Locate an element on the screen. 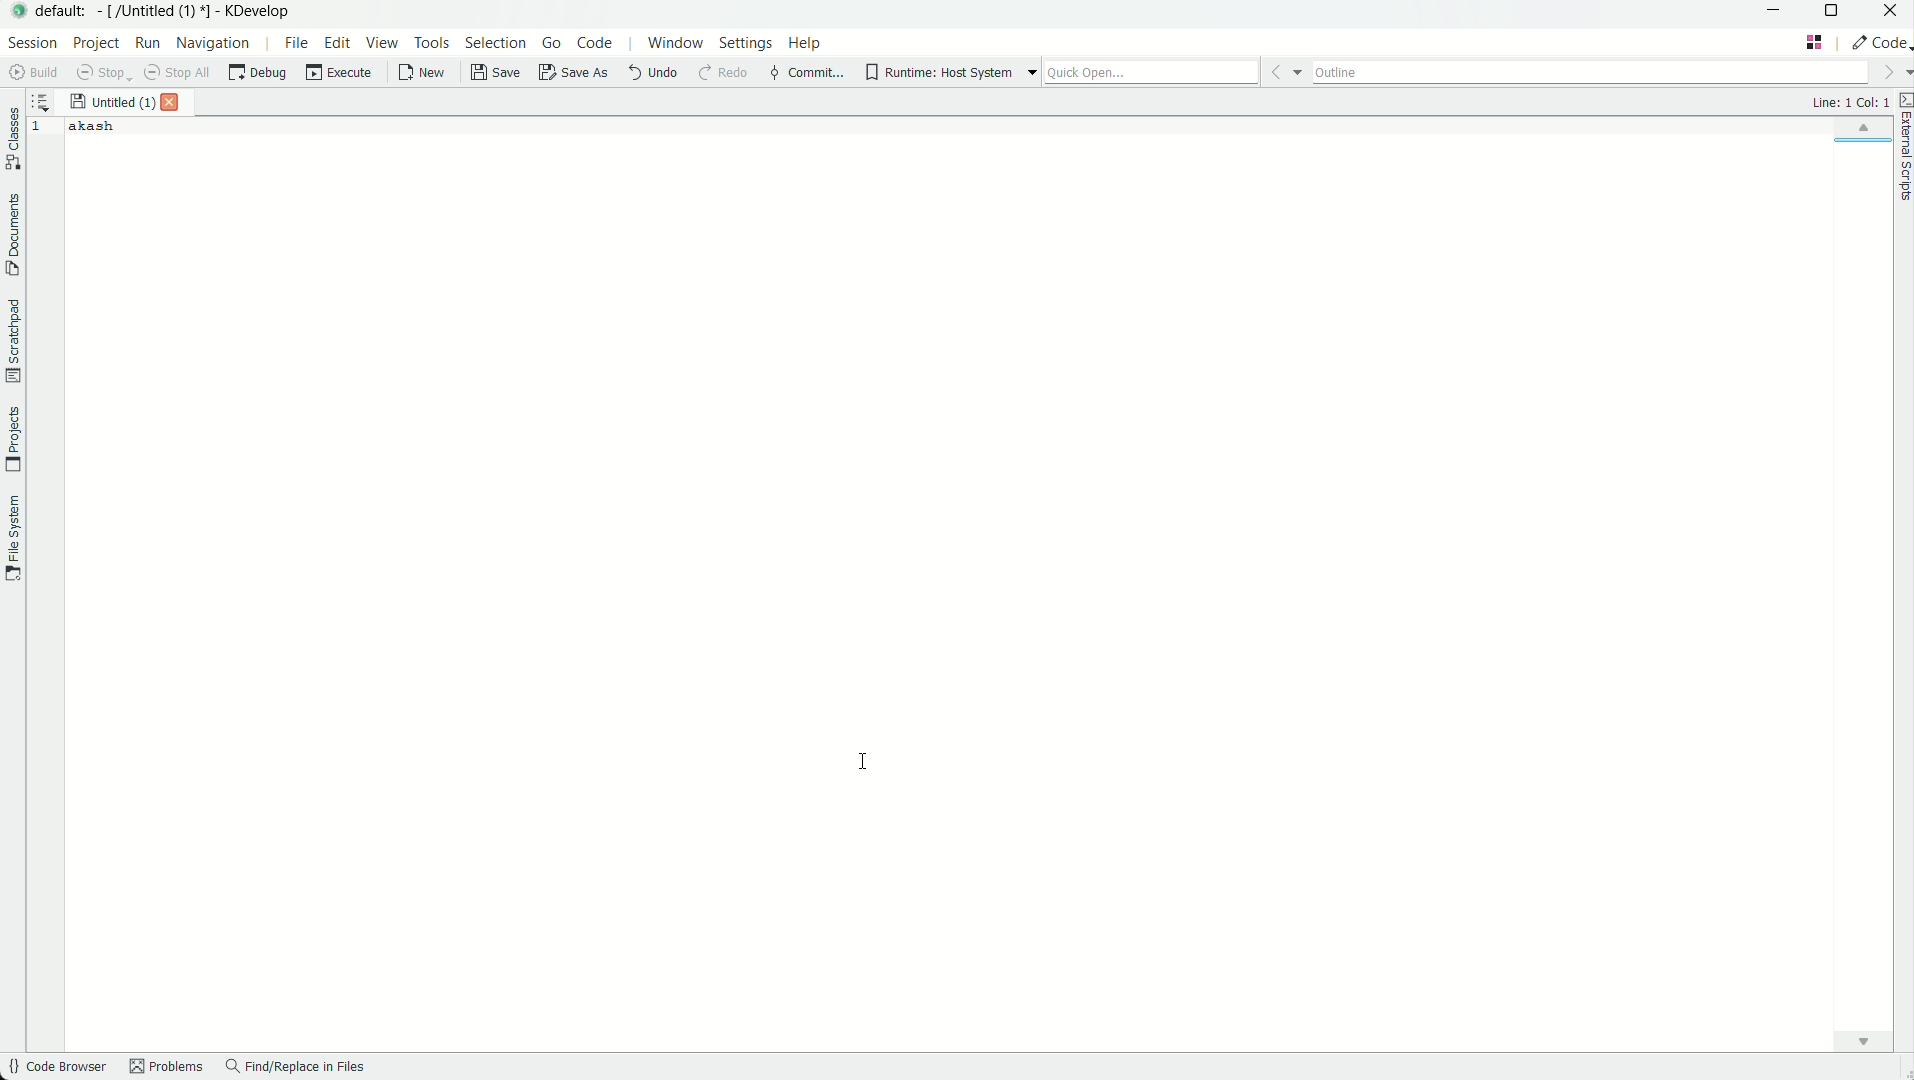 Image resolution: width=1914 pixels, height=1080 pixels. redo is located at coordinates (721, 74).